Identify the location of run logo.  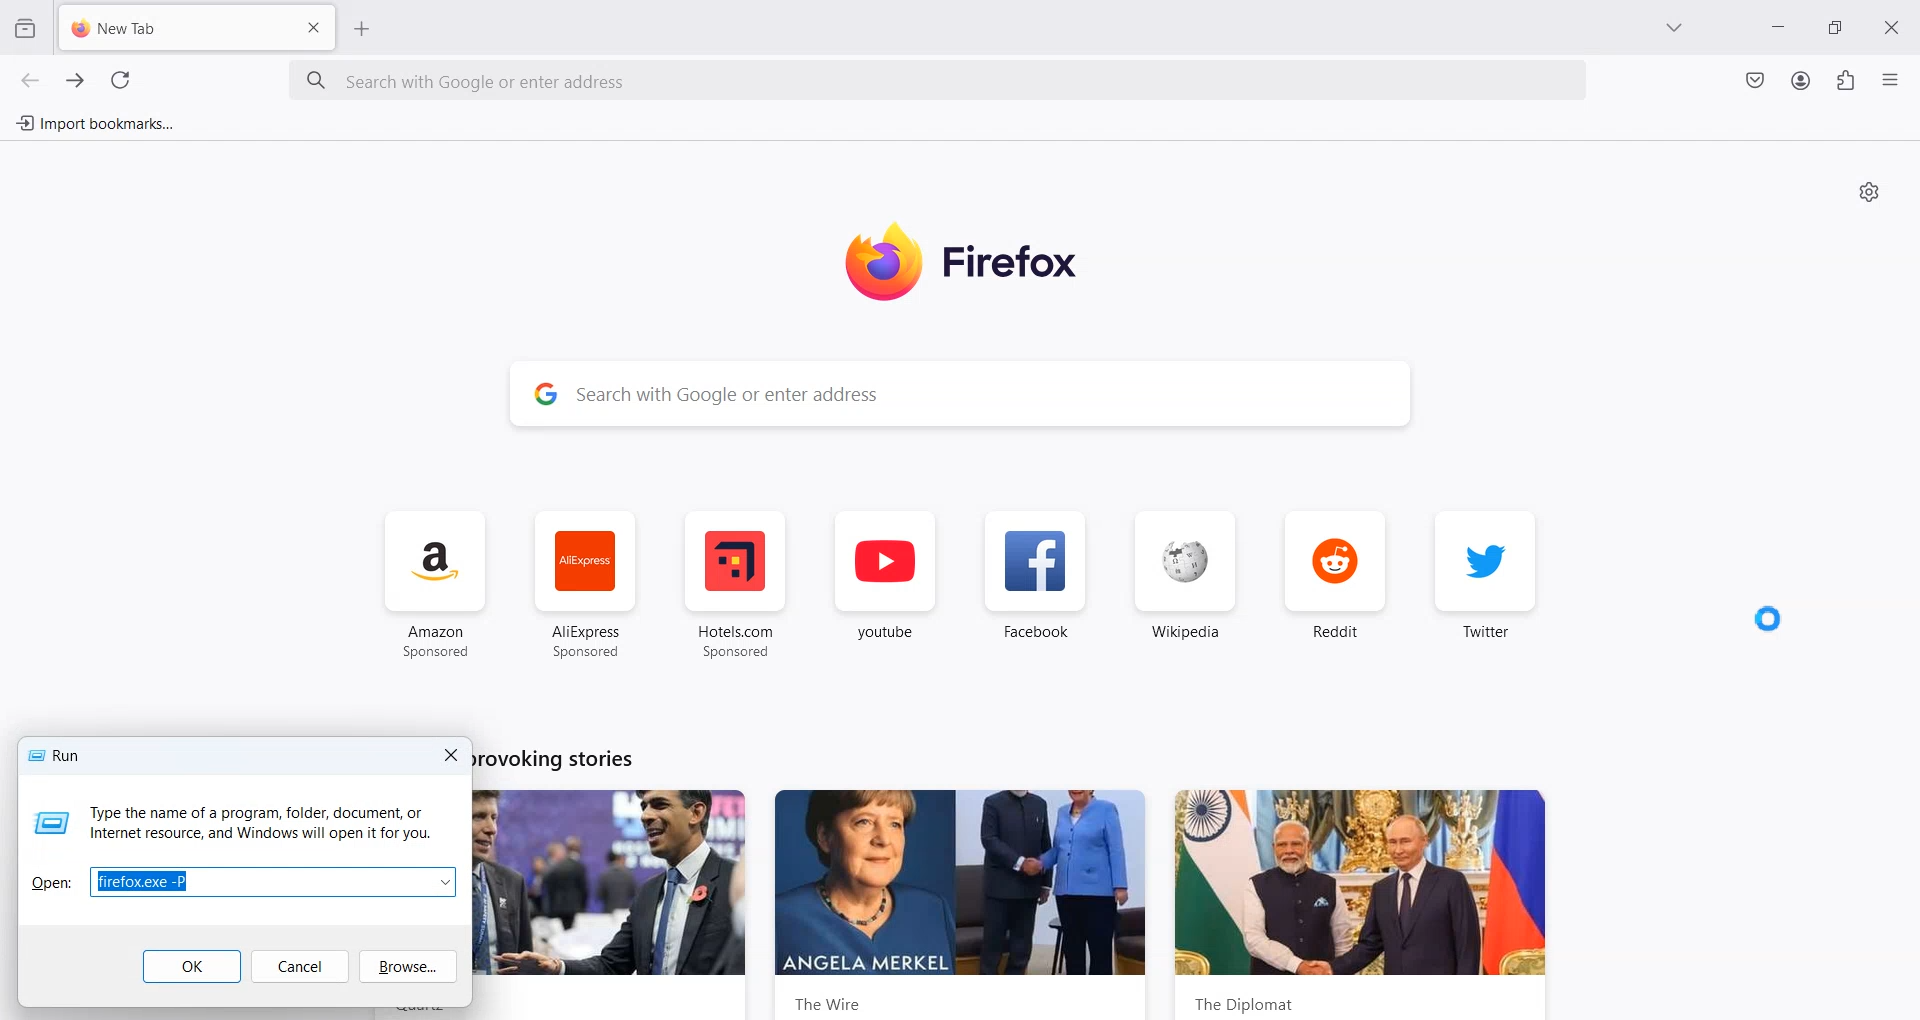
(49, 825).